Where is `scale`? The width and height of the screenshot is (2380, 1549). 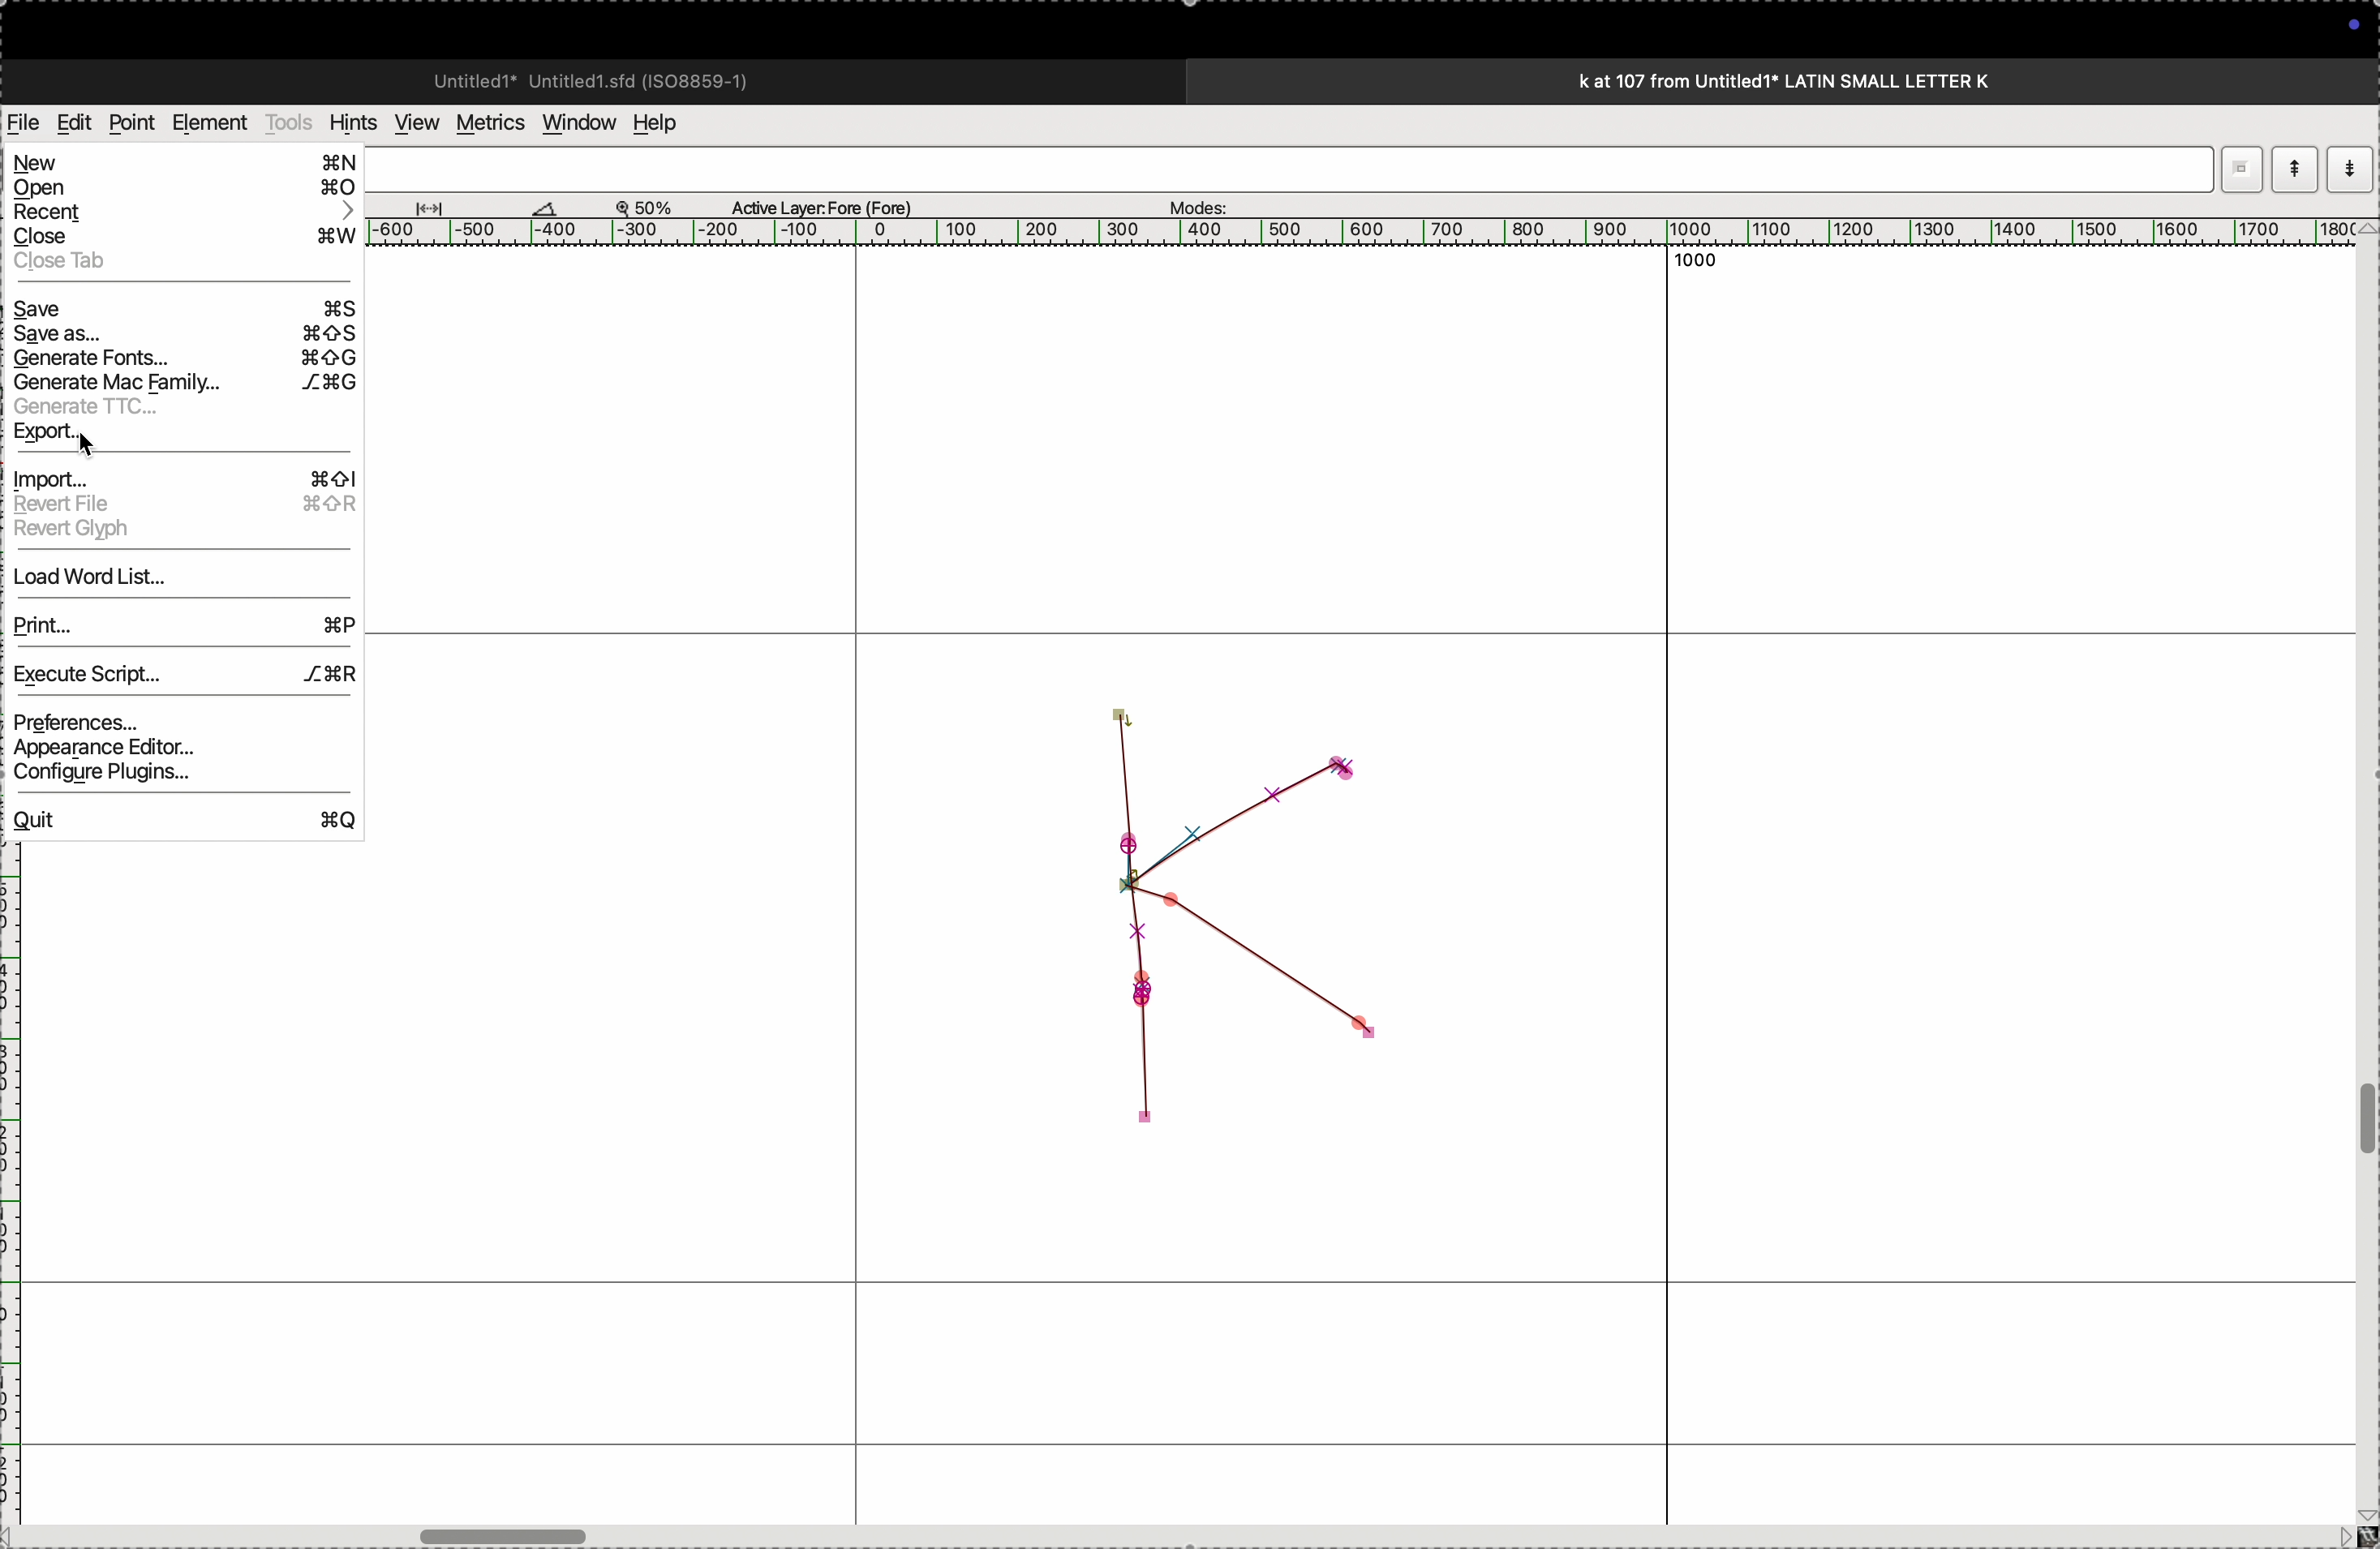
scale is located at coordinates (1365, 235).